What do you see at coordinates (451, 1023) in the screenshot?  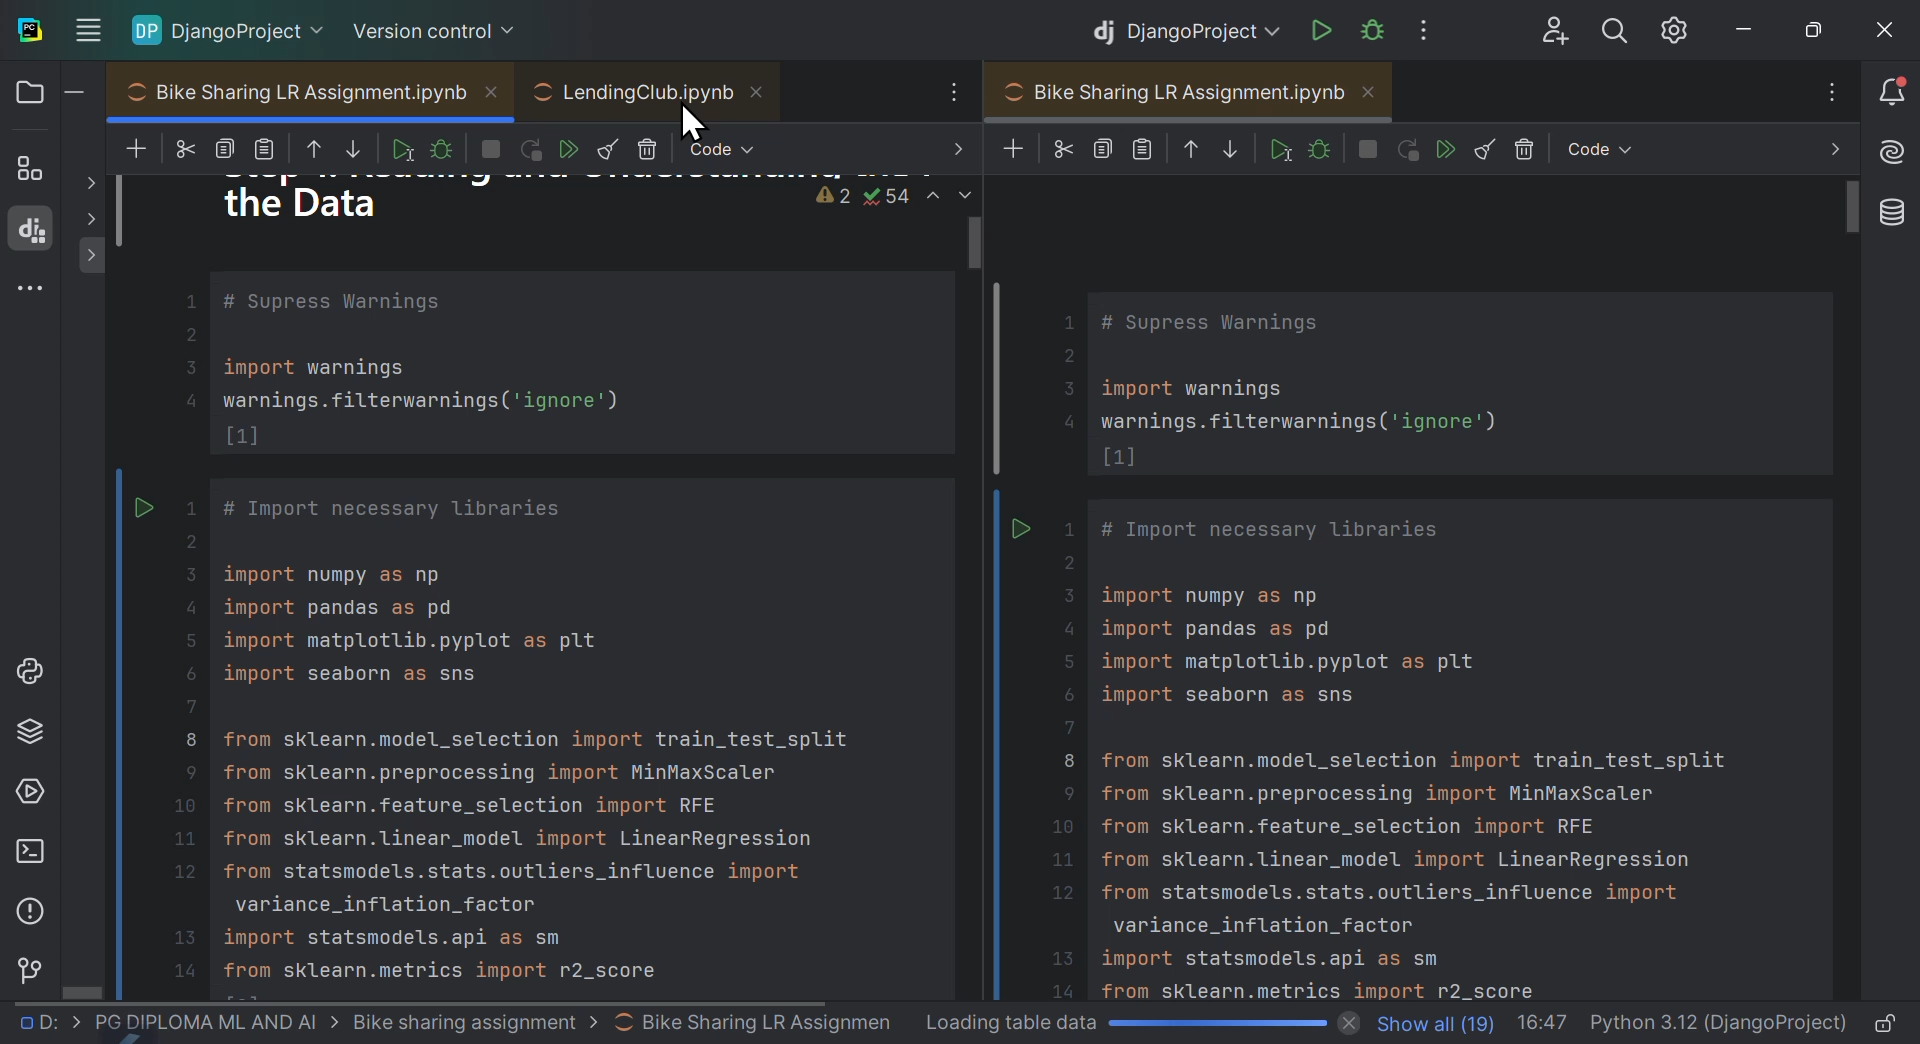 I see `file path` at bounding box center [451, 1023].